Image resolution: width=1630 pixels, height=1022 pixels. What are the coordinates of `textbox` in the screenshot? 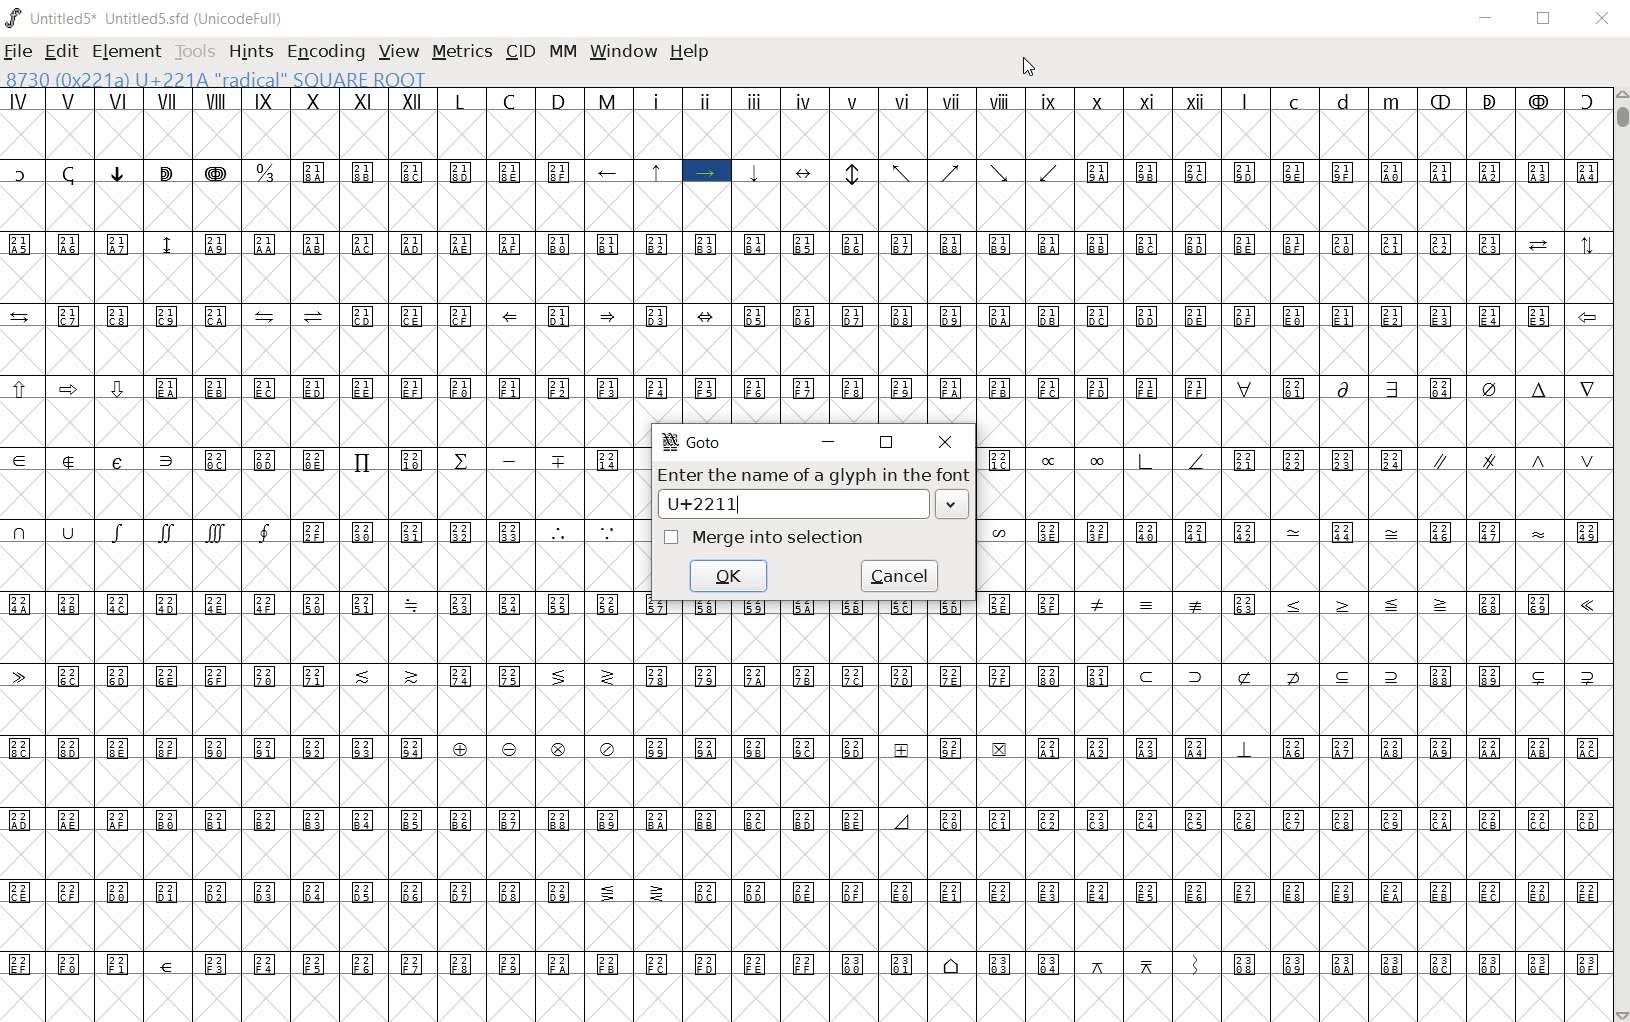 It's located at (814, 507).